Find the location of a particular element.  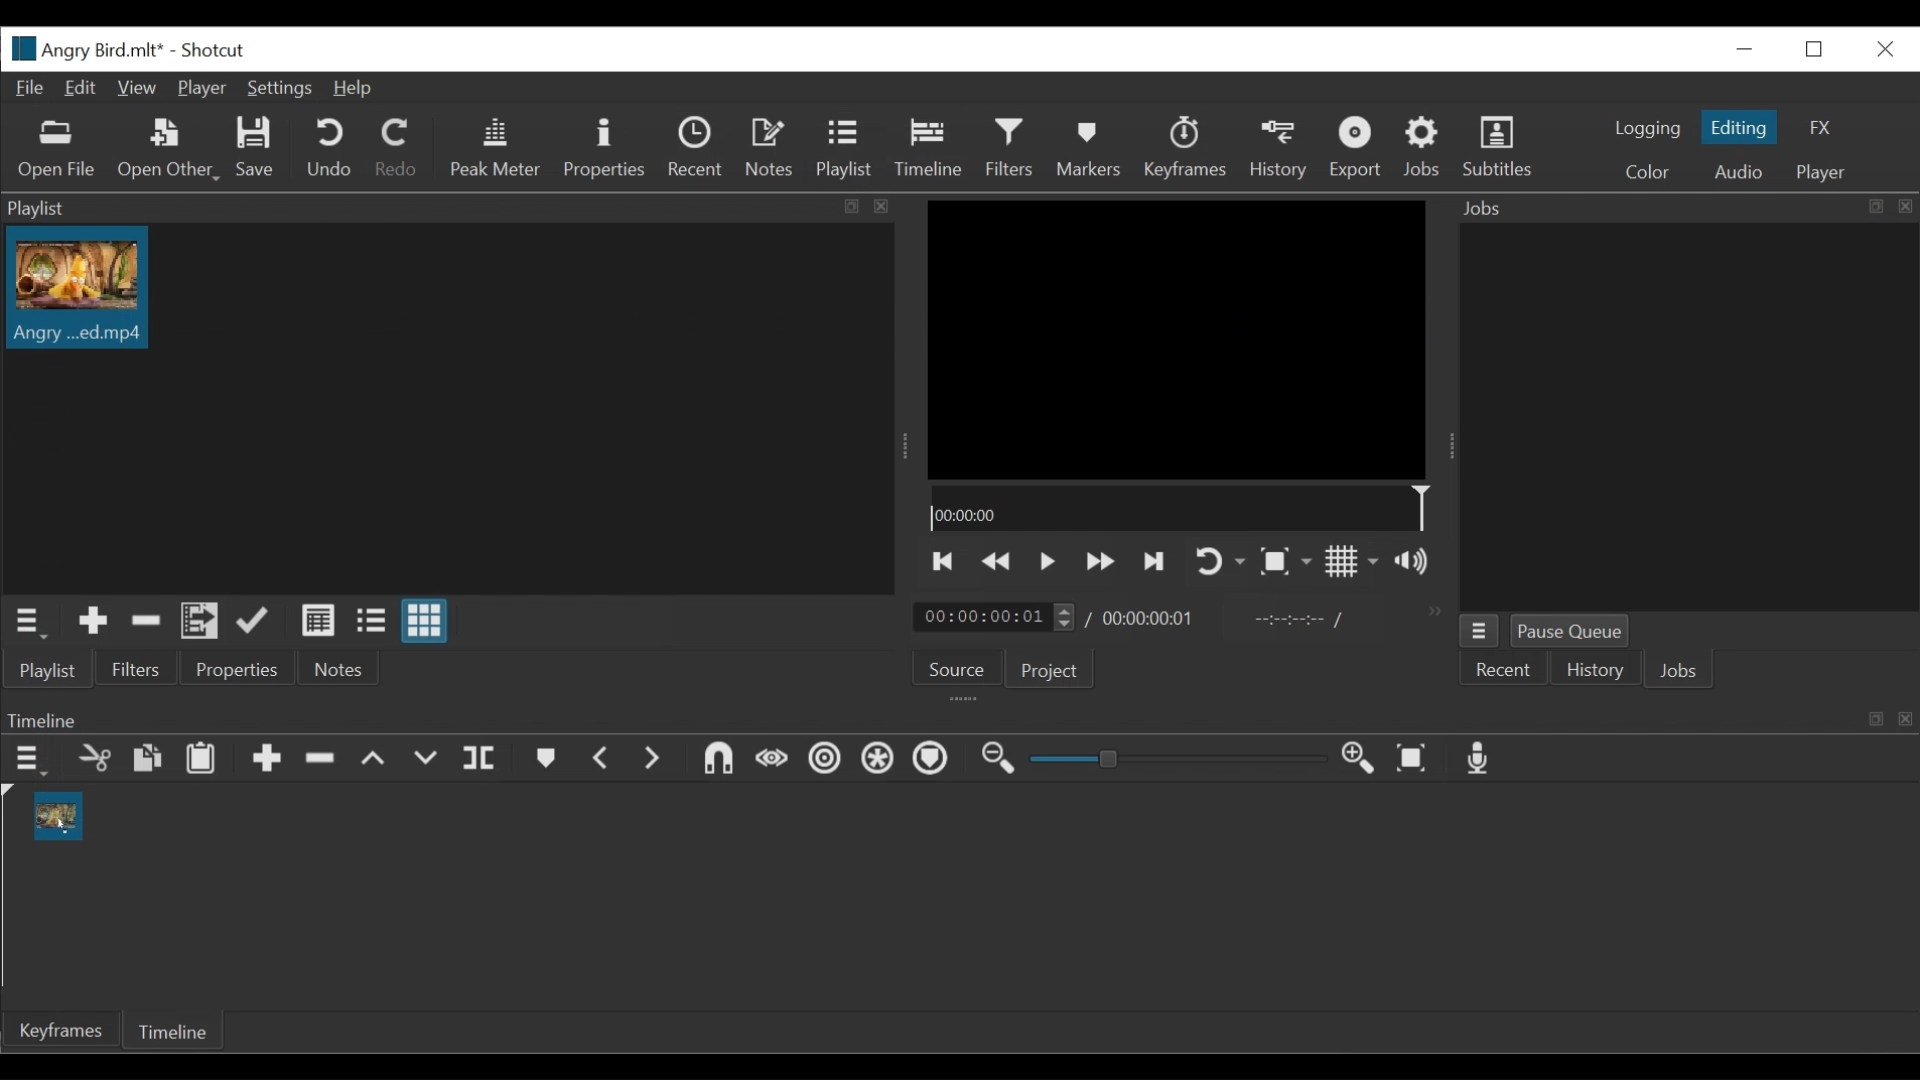

Player is located at coordinates (1822, 171).